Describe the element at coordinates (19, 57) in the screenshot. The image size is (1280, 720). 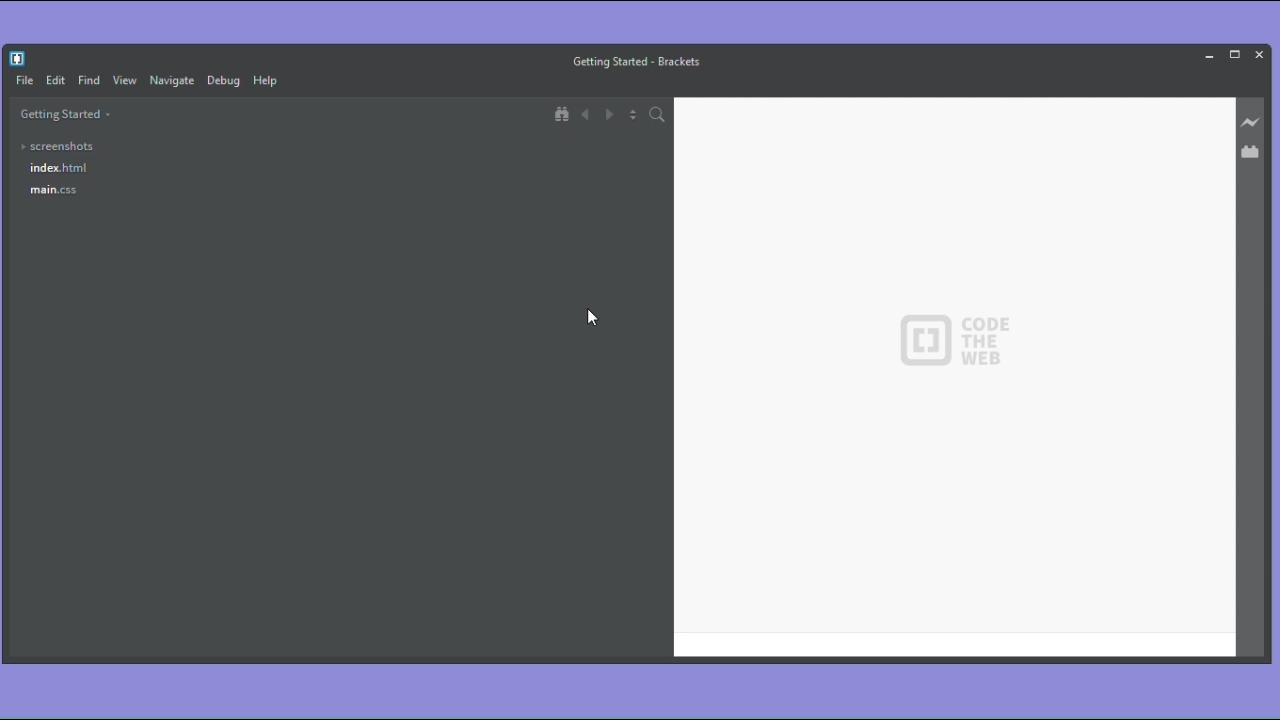
I see `Brackets icon` at that location.